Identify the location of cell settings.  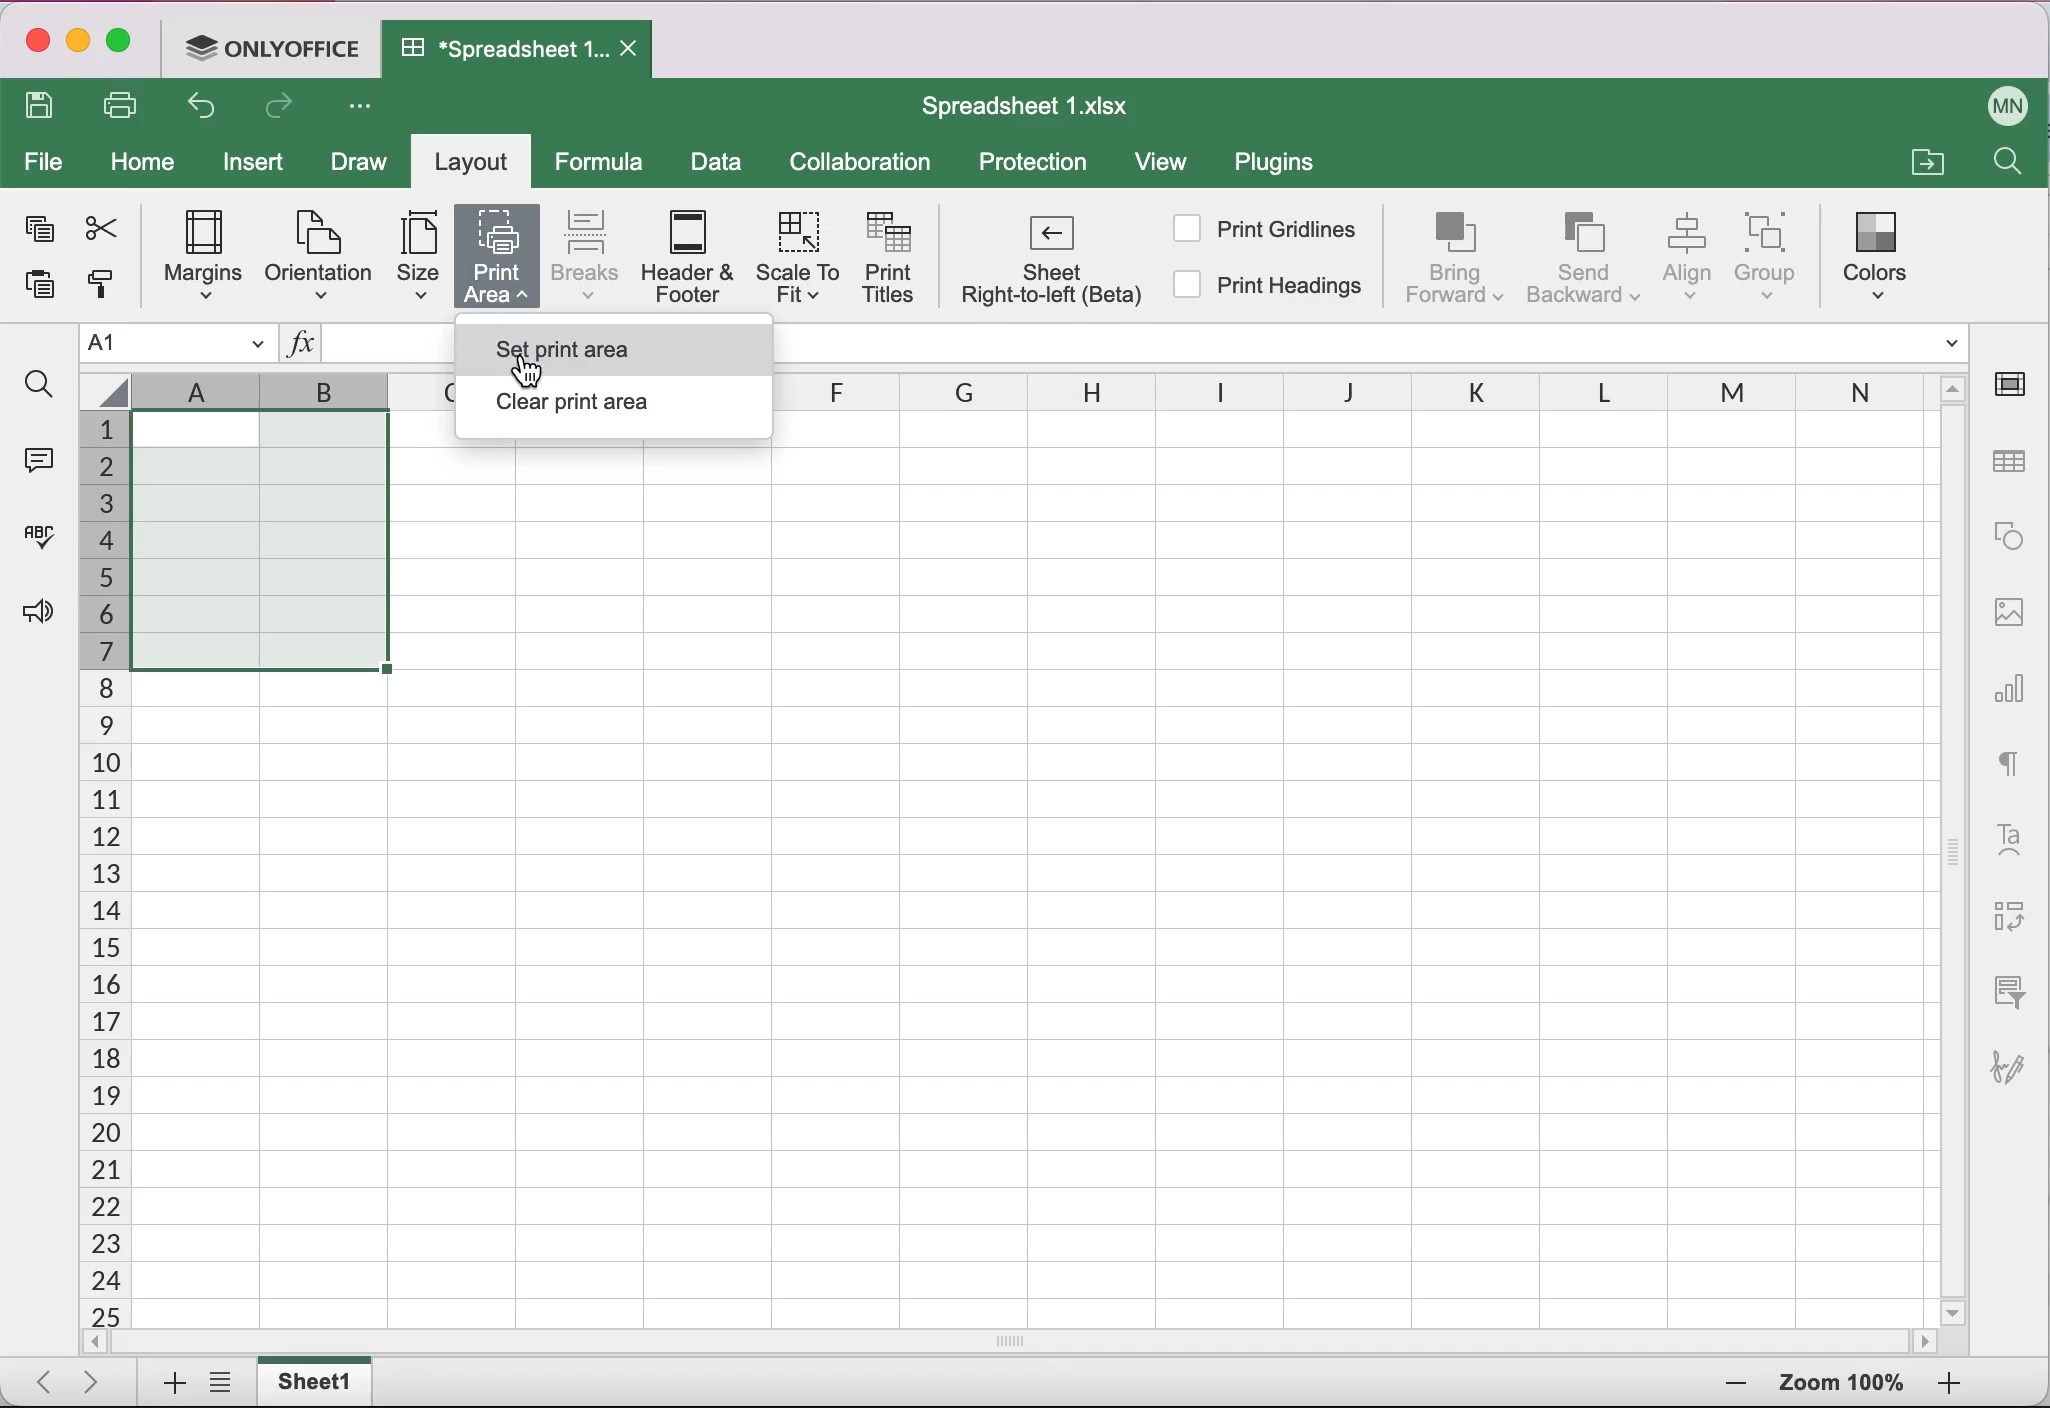
(2017, 384).